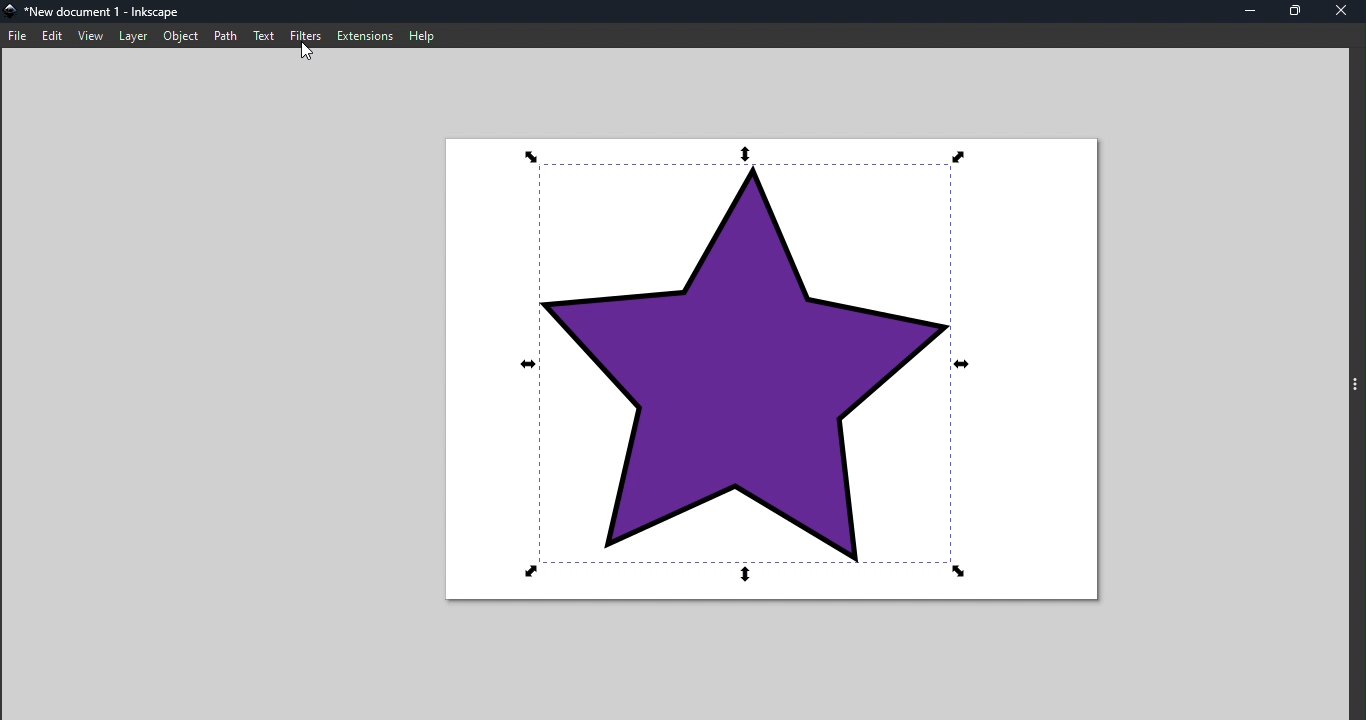 The image size is (1366, 720). What do you see at coordinates (1296, 12) in the screenshot?
I see `Maximize` at bounding box center [1296, 12].